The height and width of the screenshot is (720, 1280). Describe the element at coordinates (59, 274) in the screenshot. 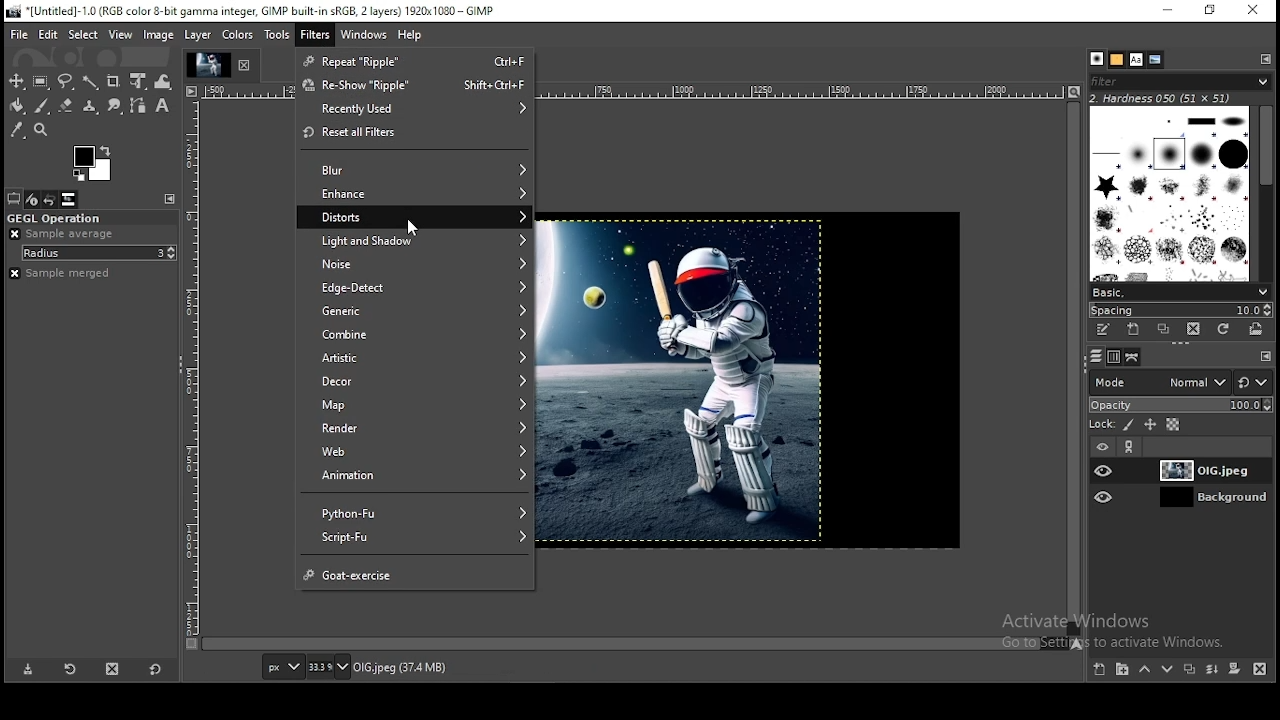

I see `sample merged` at that location.